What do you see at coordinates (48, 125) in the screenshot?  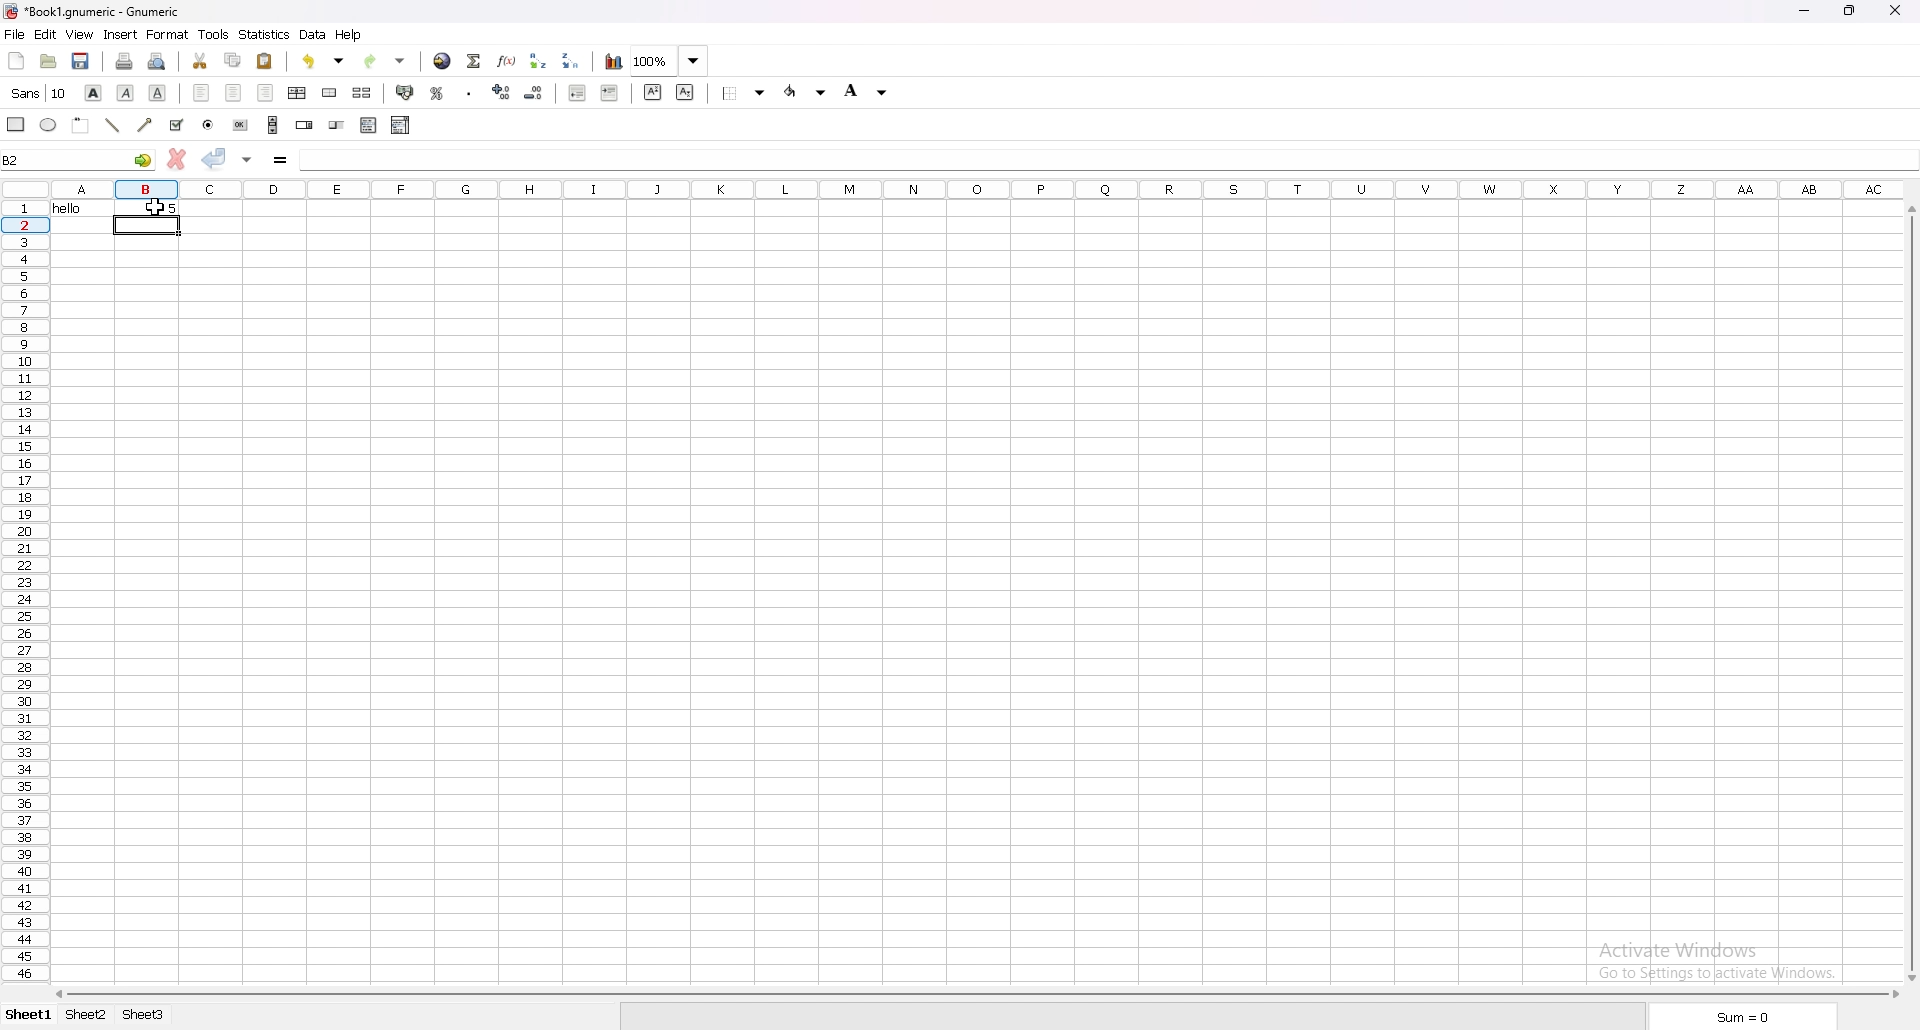 I see `ellipse object` at bounding box center [48, 125].